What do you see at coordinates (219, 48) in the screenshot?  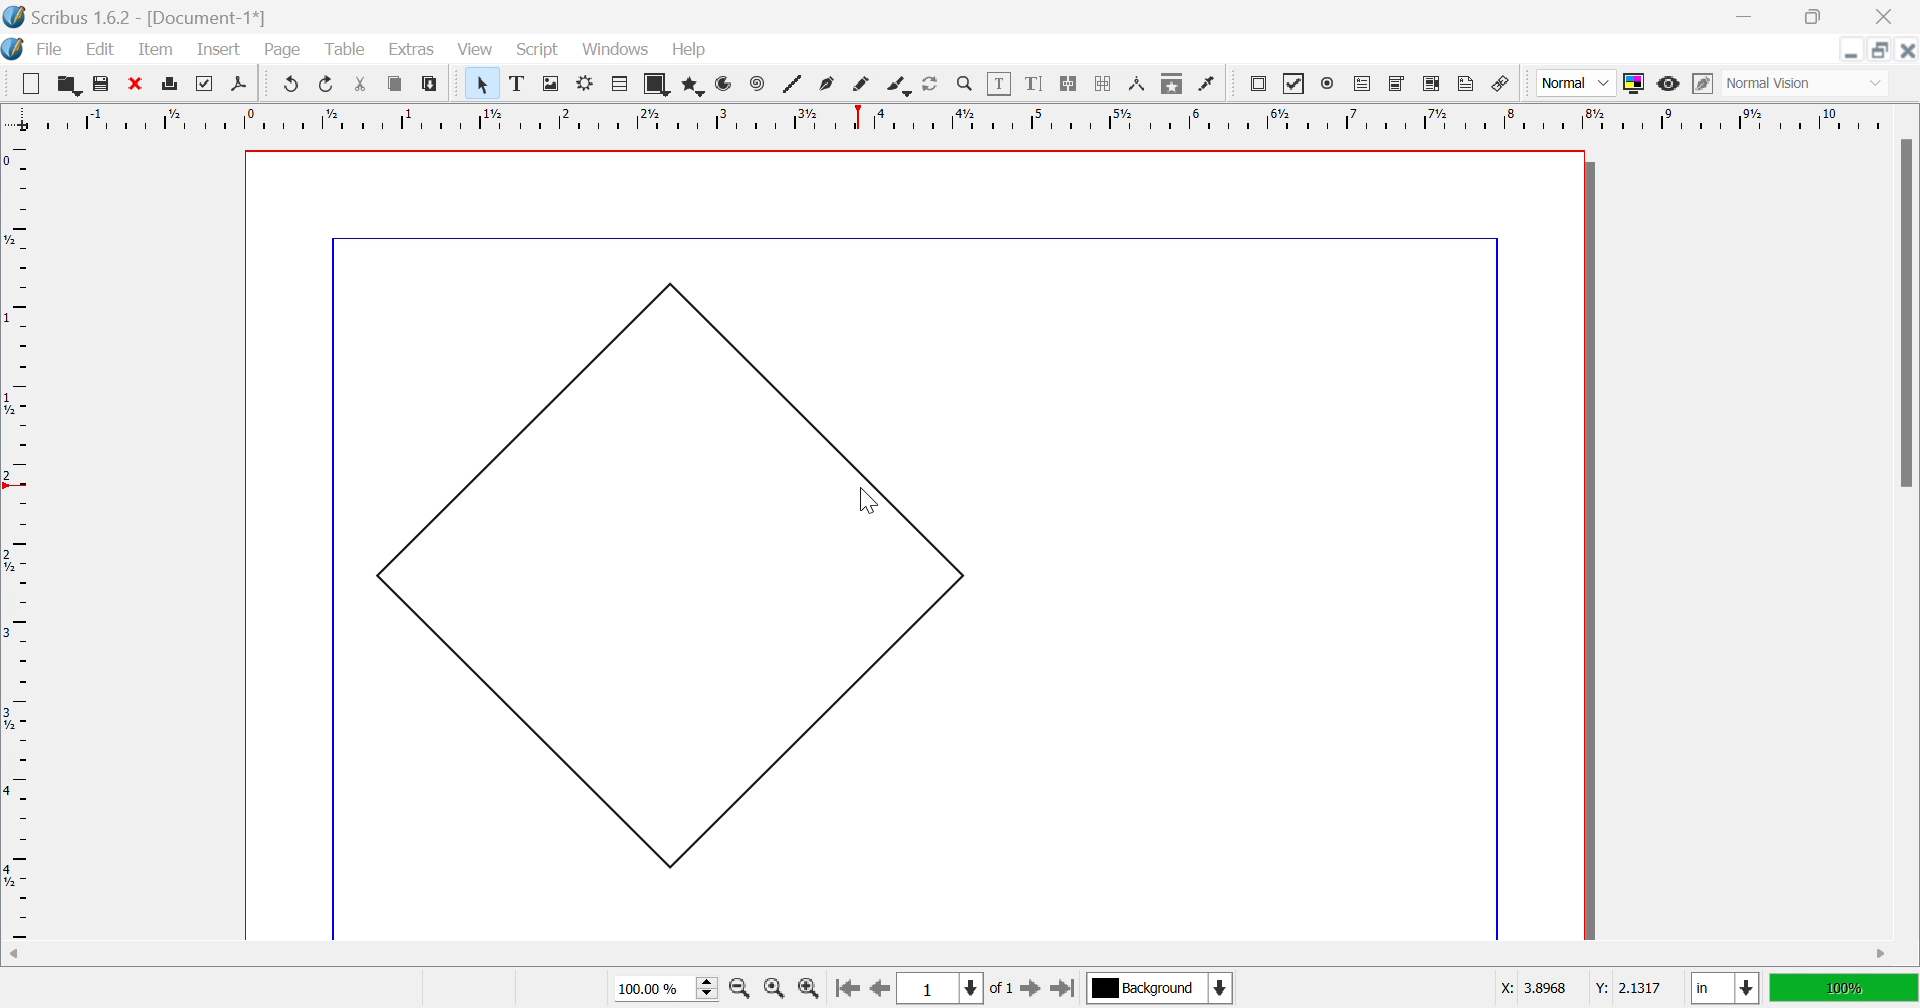 I see `Insert` at bounding box center [219, 48].